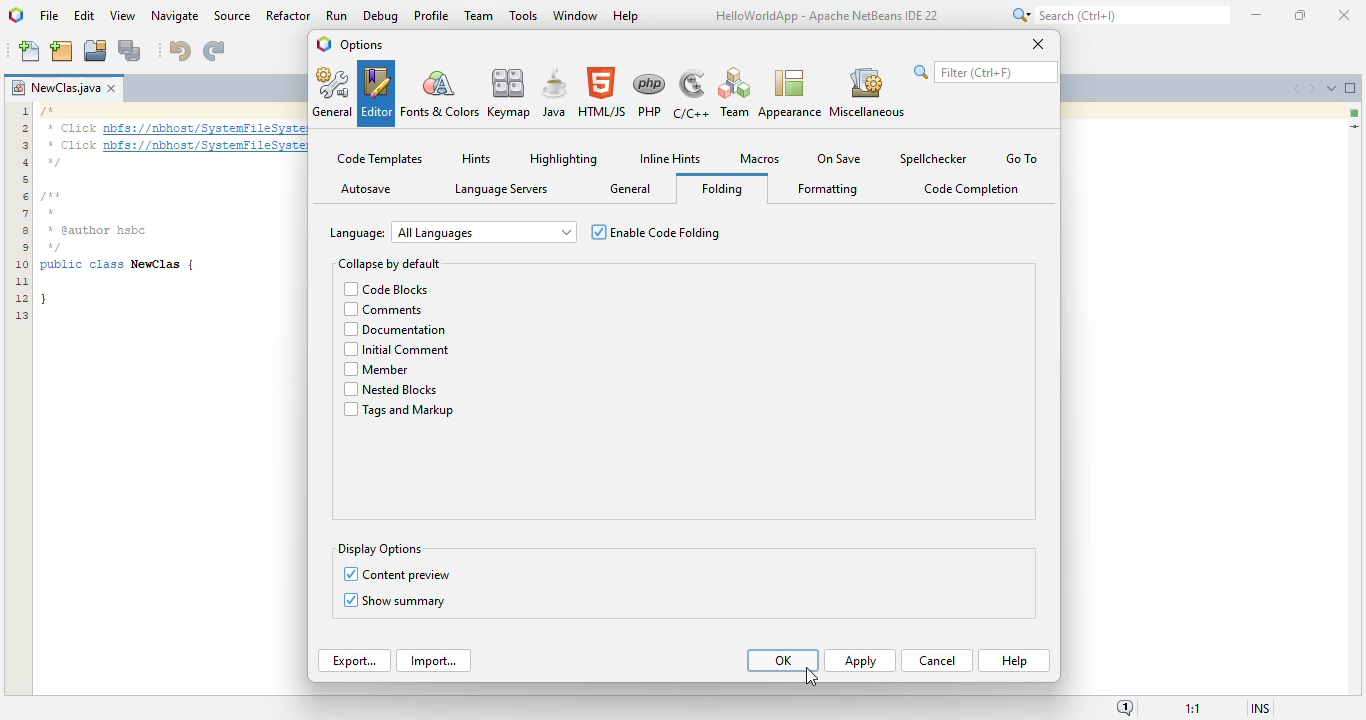  What do you see at coordinates (380, 550) in the screenshot?
I see `display options` at bounding box center [380, 550].